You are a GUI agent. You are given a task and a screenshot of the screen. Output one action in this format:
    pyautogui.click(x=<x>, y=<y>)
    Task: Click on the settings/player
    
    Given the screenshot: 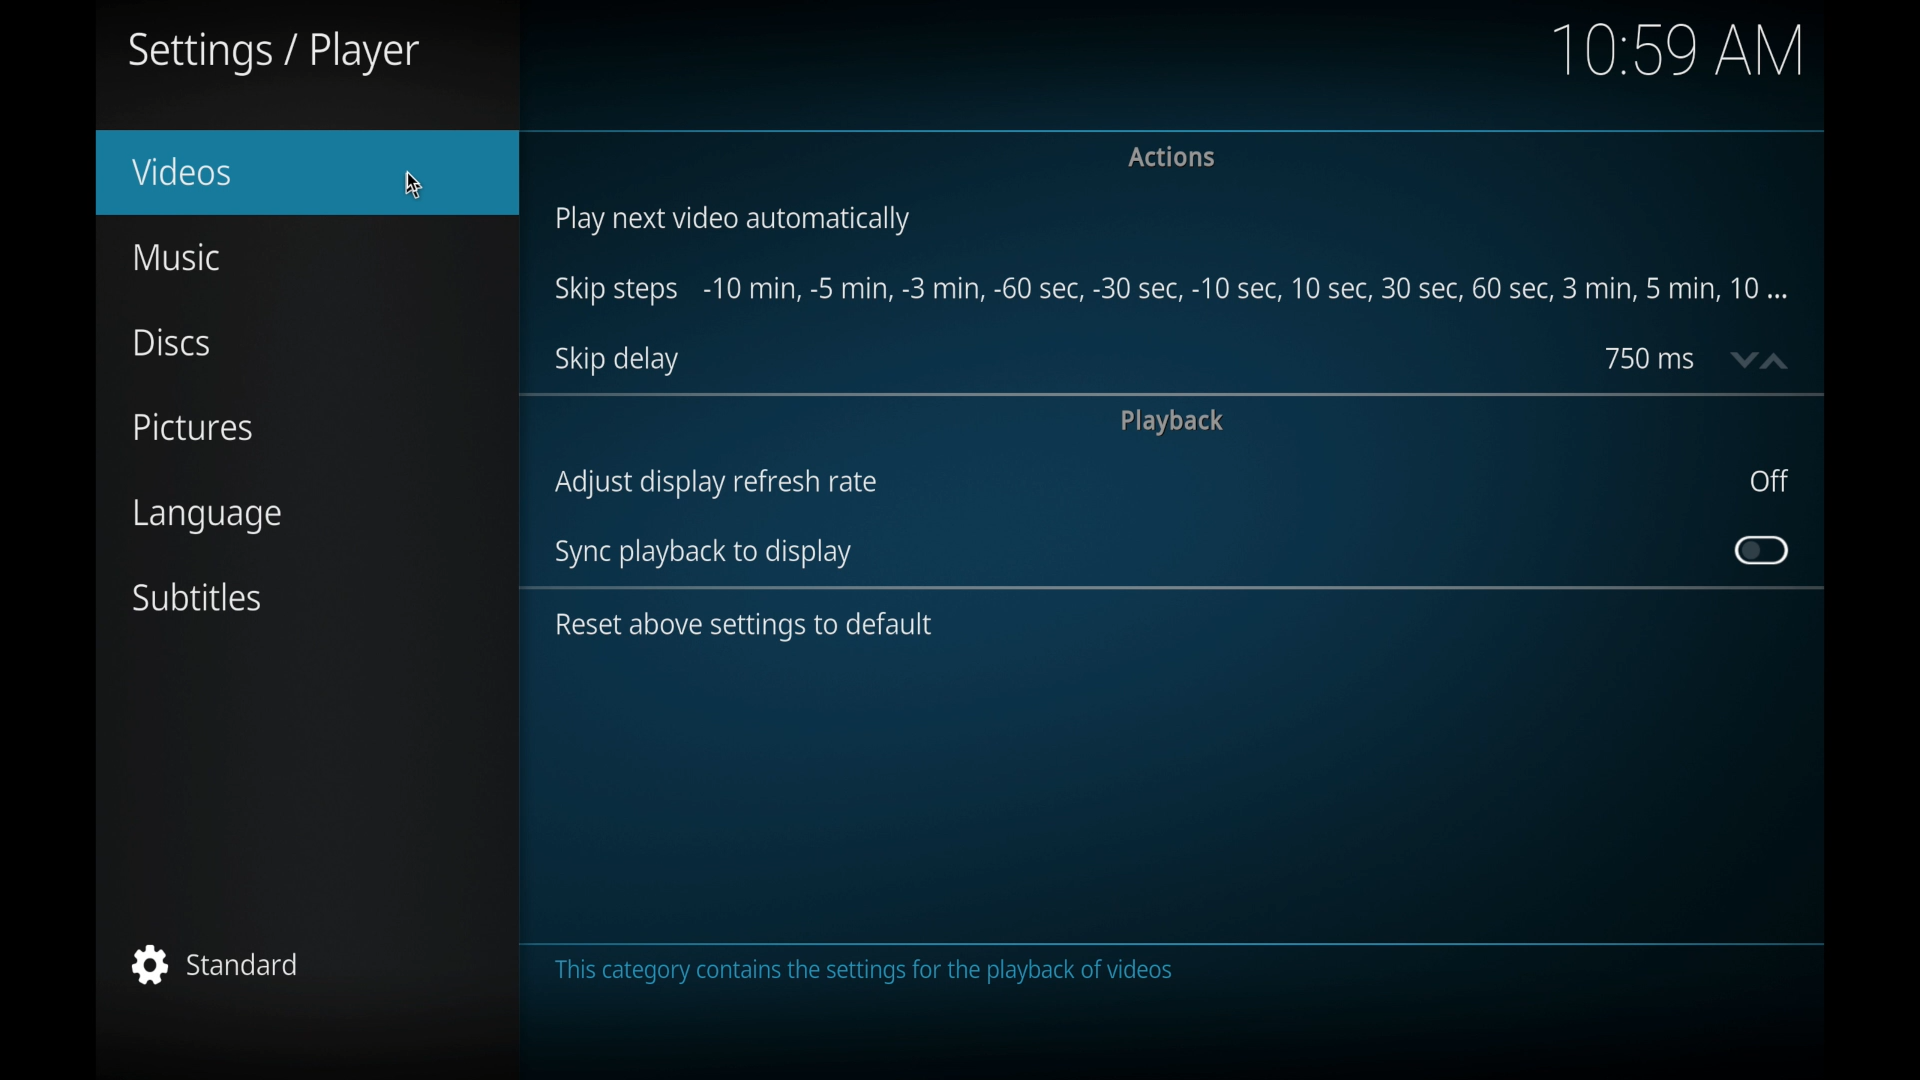 What is the action you would take?
    pyautogui.click(x=276, y=53)
    